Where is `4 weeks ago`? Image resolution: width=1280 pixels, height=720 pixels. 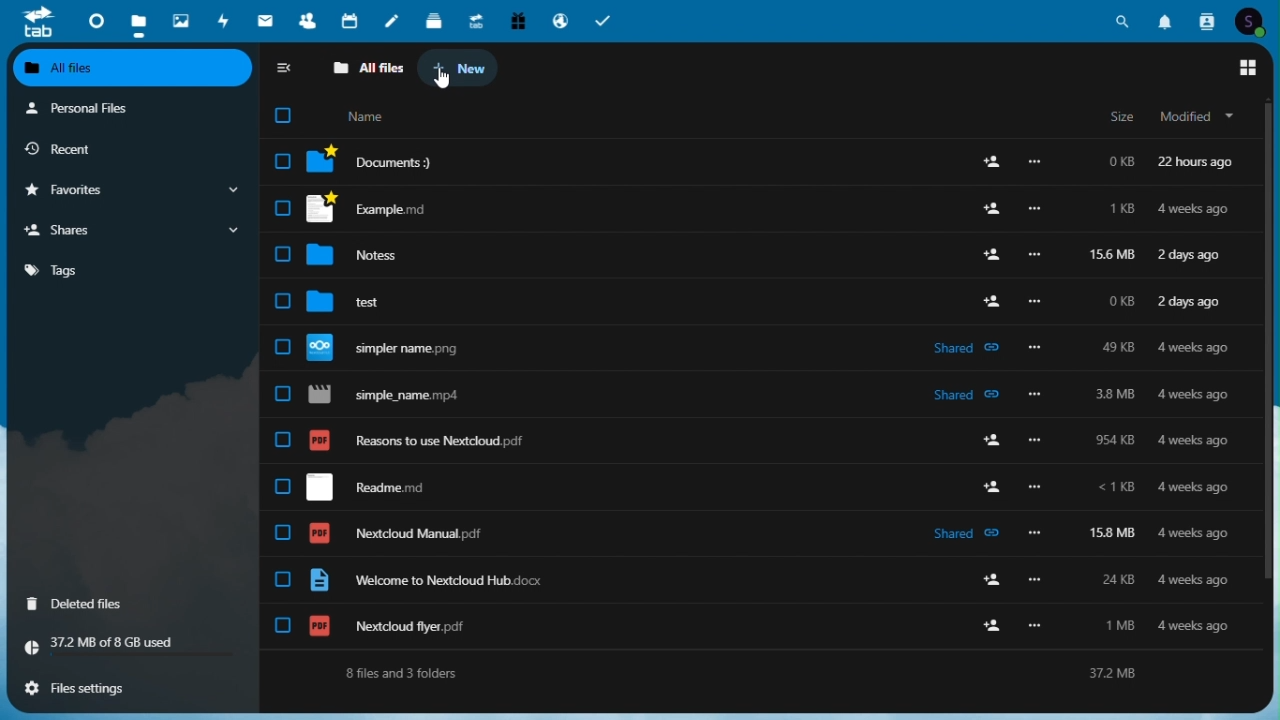 4 weeks ago is located at coordinates (1195, 349).